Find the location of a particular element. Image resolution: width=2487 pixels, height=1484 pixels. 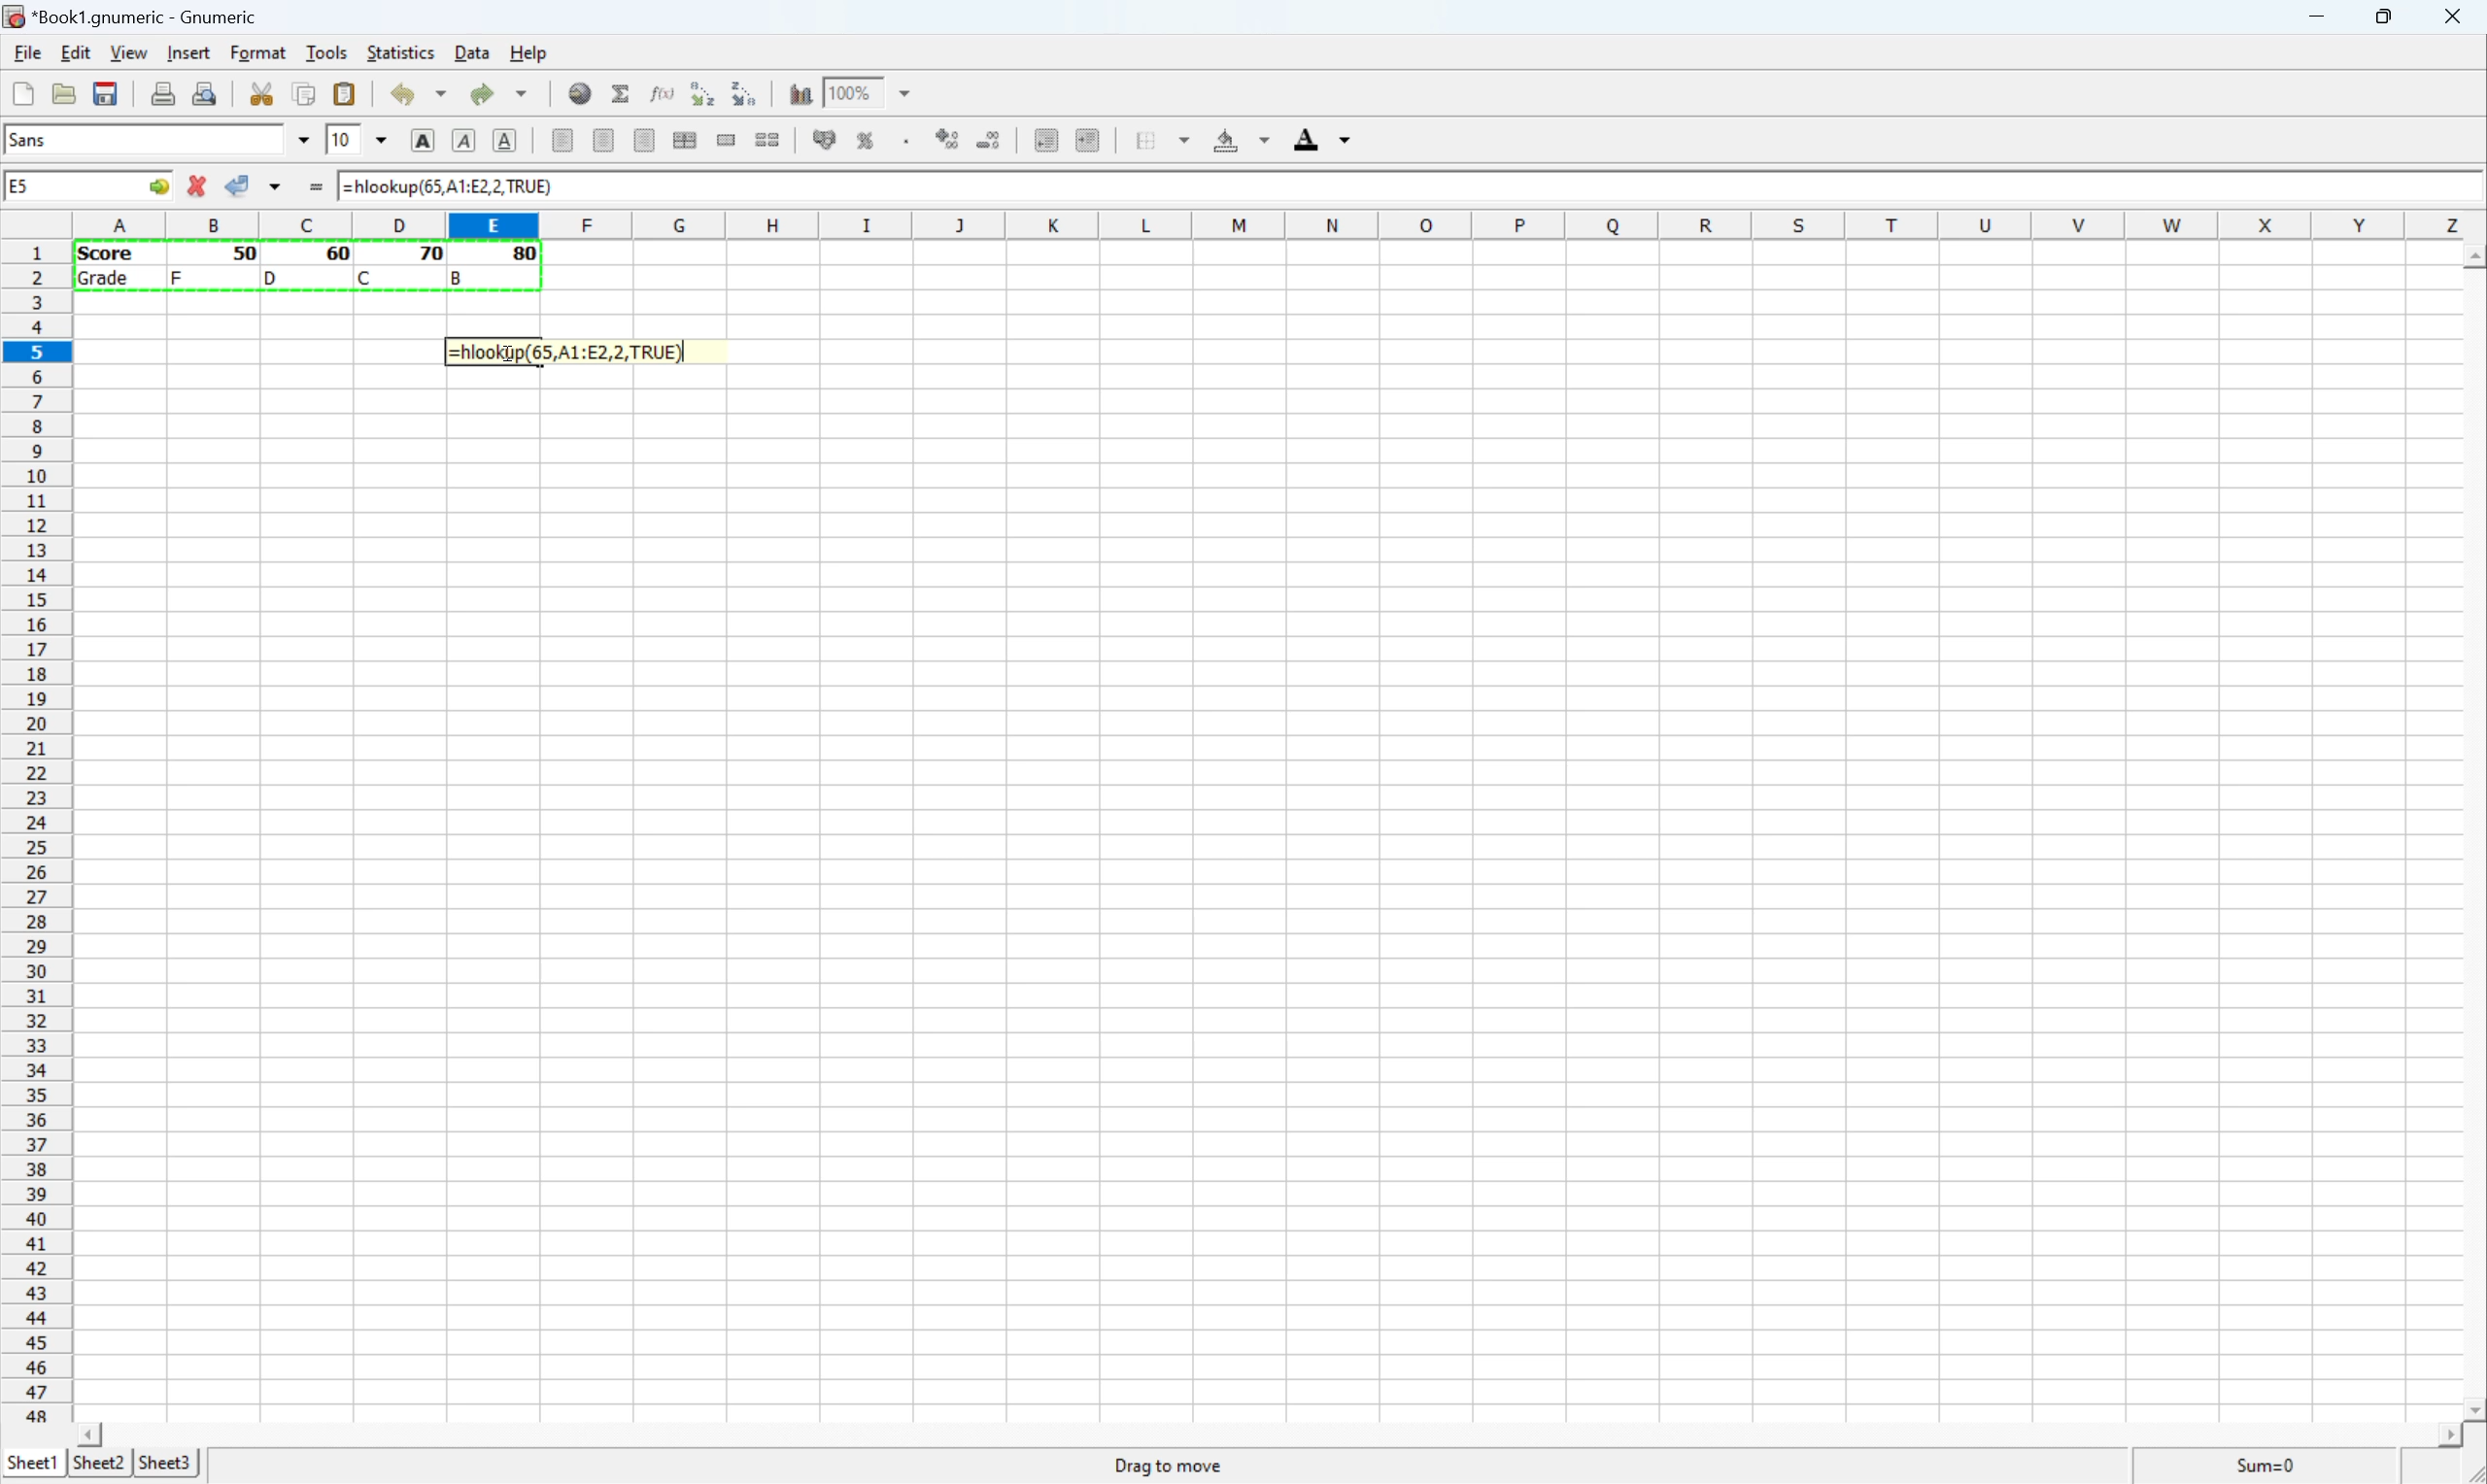

Help is located at coordinates (527, 55).